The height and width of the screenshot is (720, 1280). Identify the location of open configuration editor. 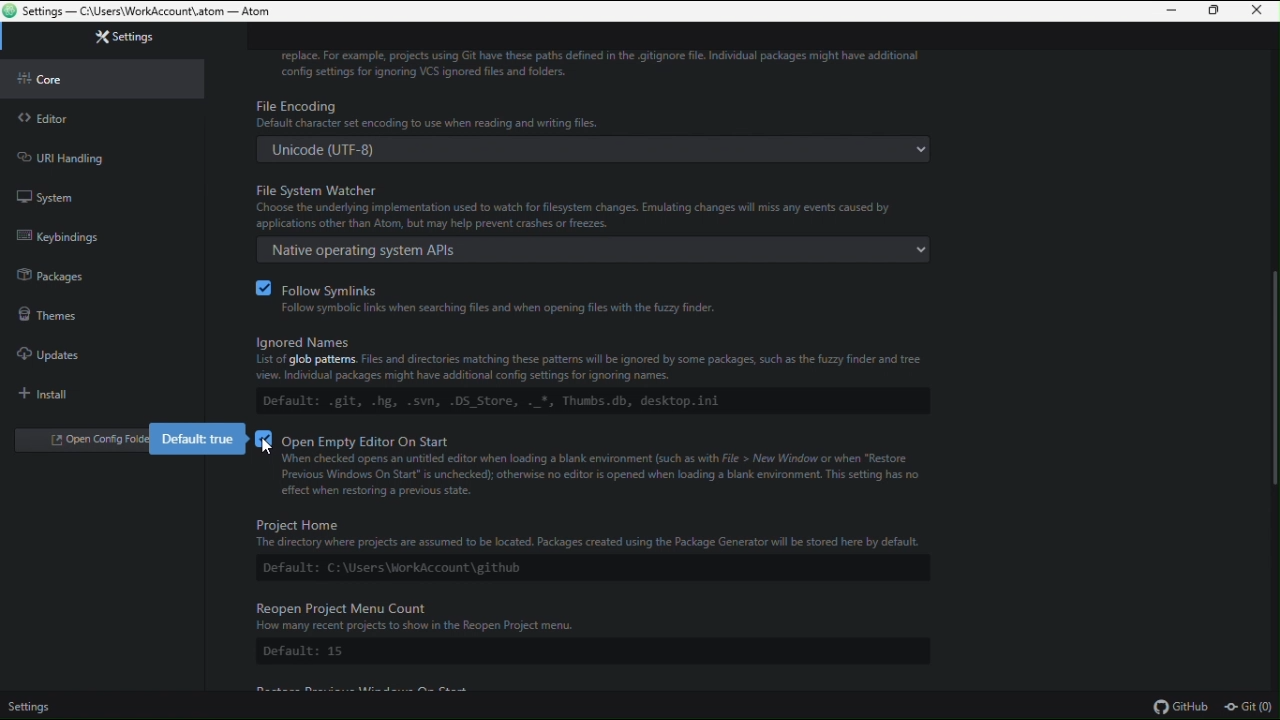
(80, 441).